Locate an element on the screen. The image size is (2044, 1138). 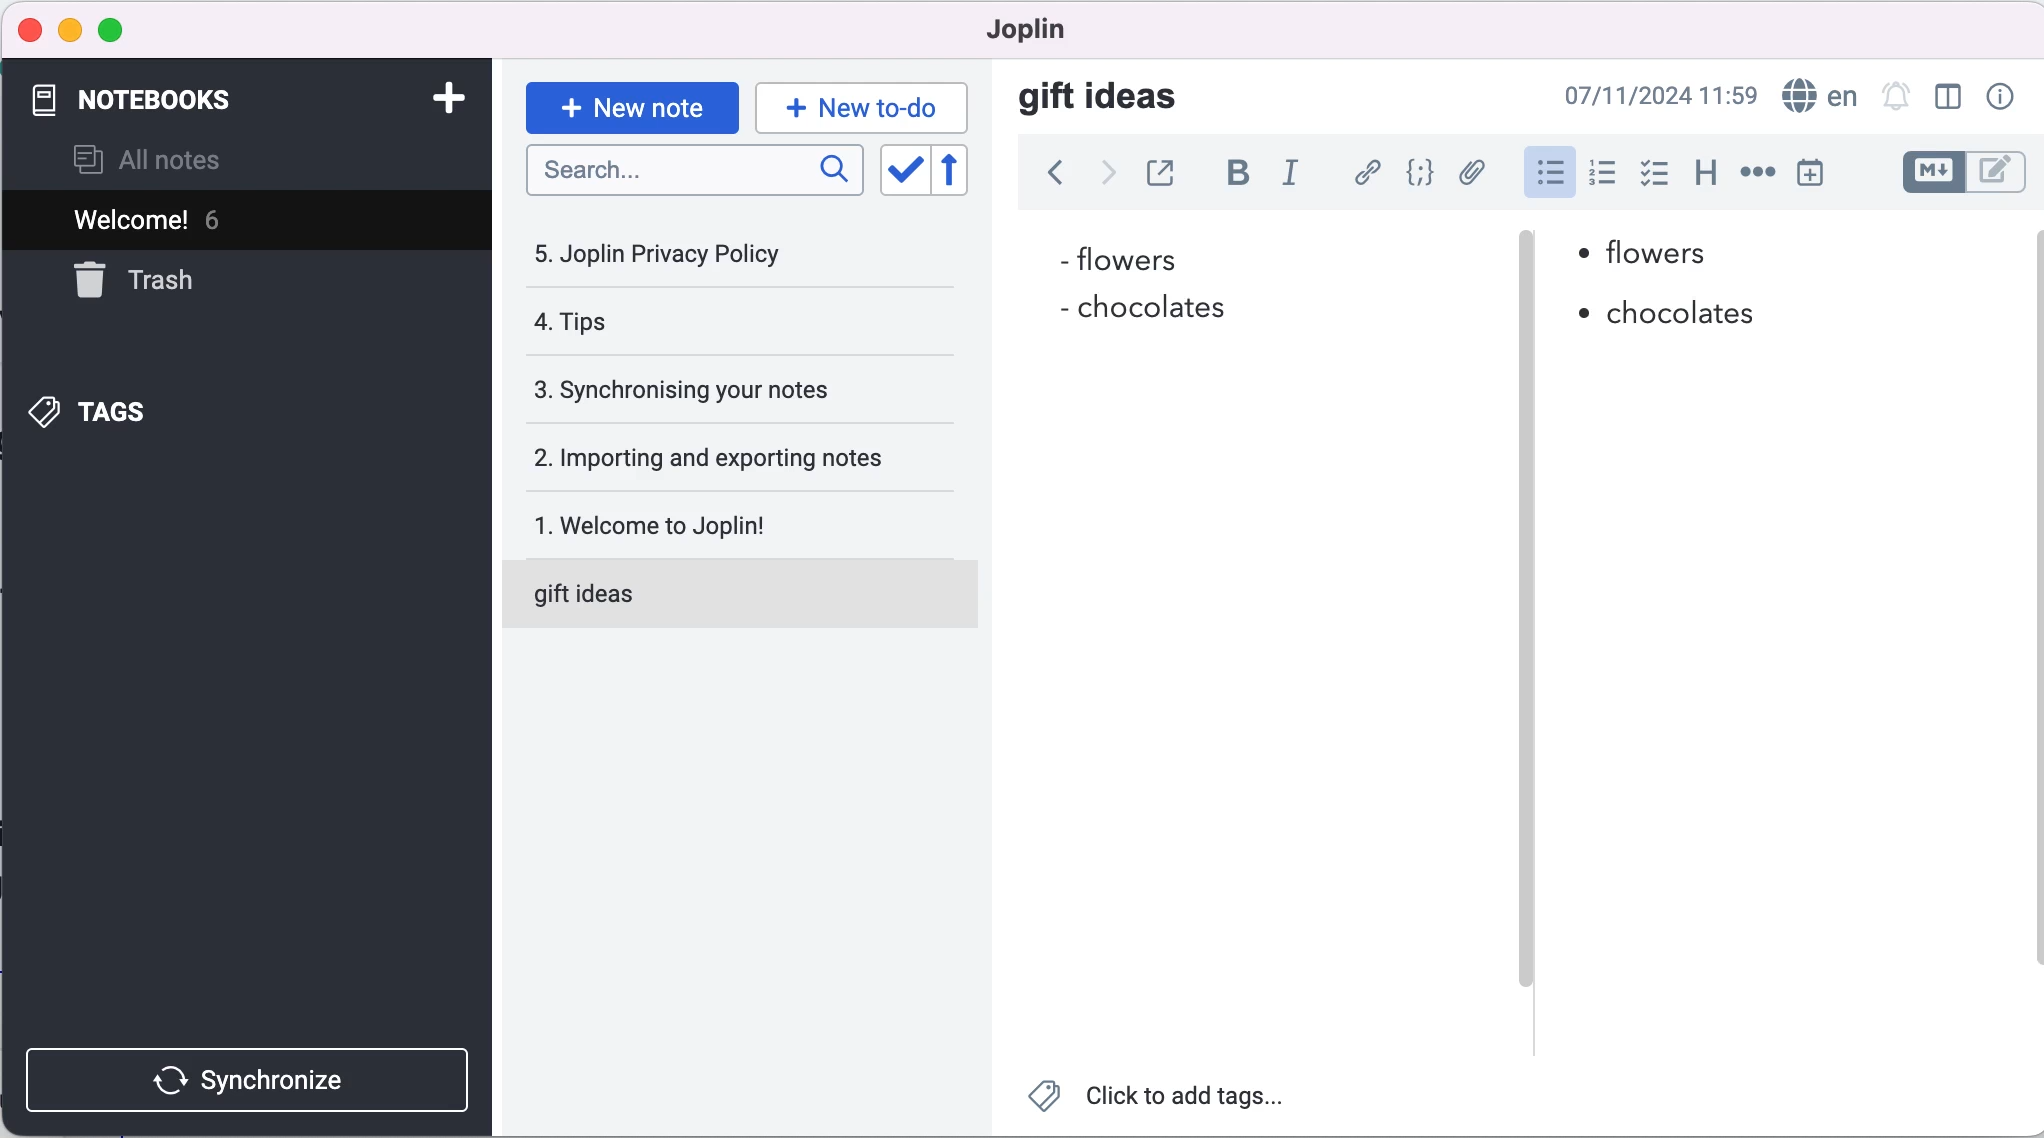
synchronize is located at coordinates (245, 1076).